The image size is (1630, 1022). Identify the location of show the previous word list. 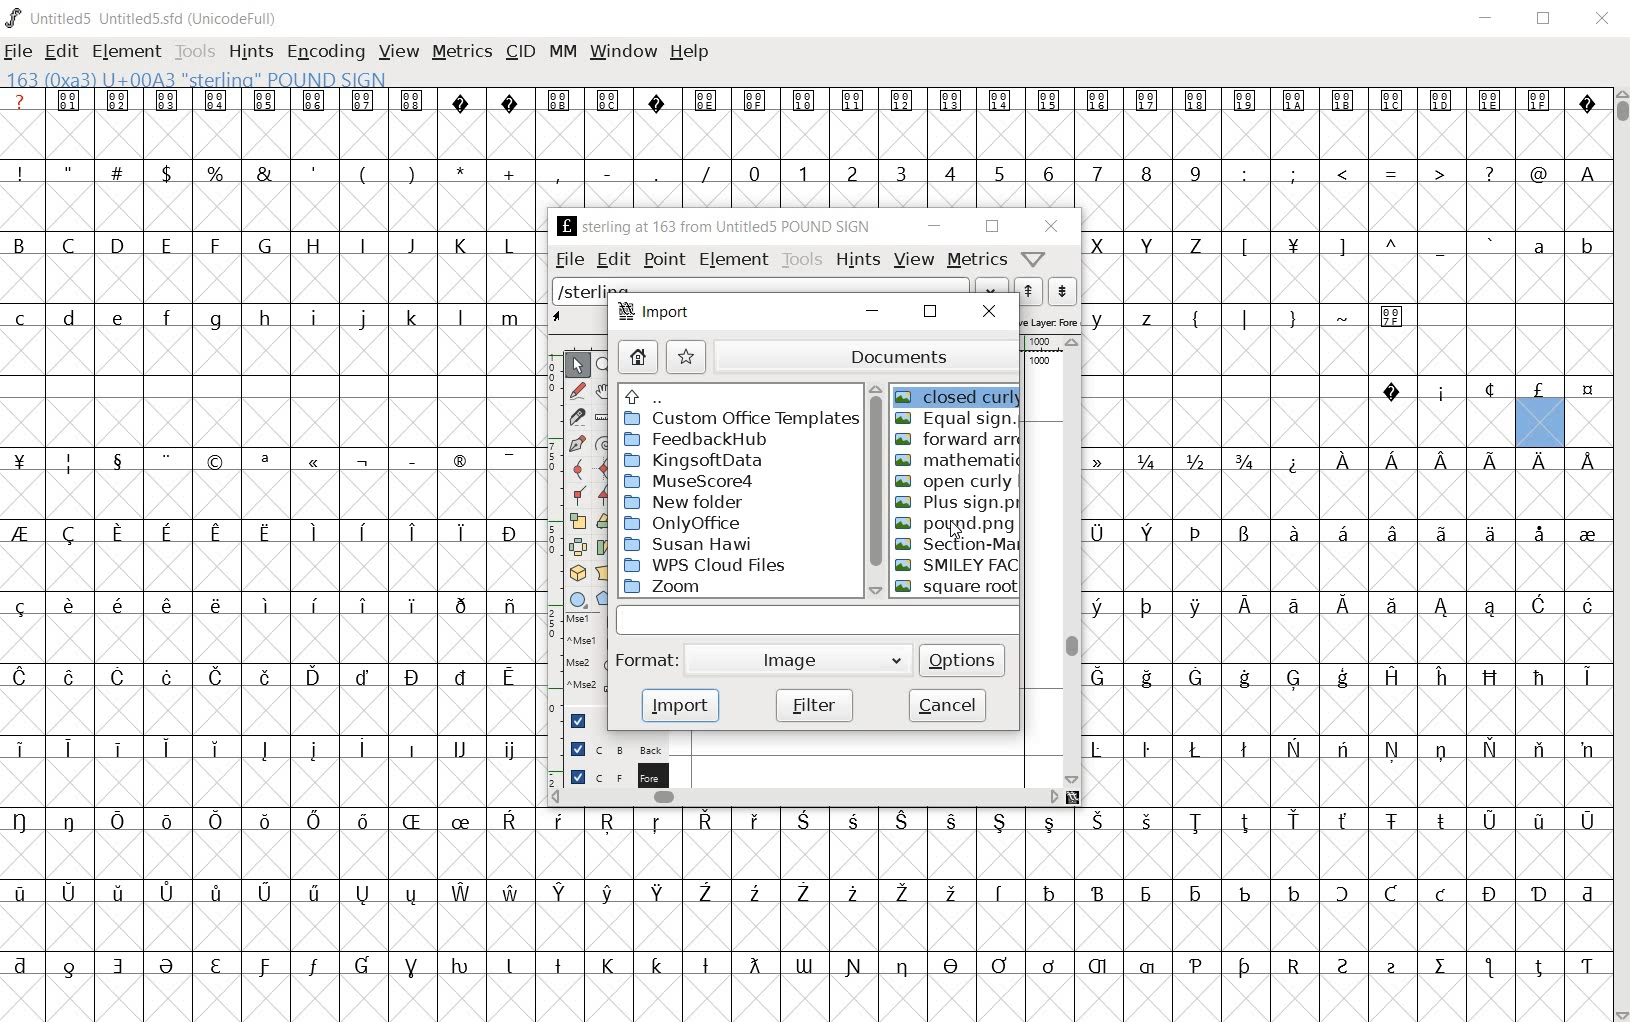
(1030, 292).